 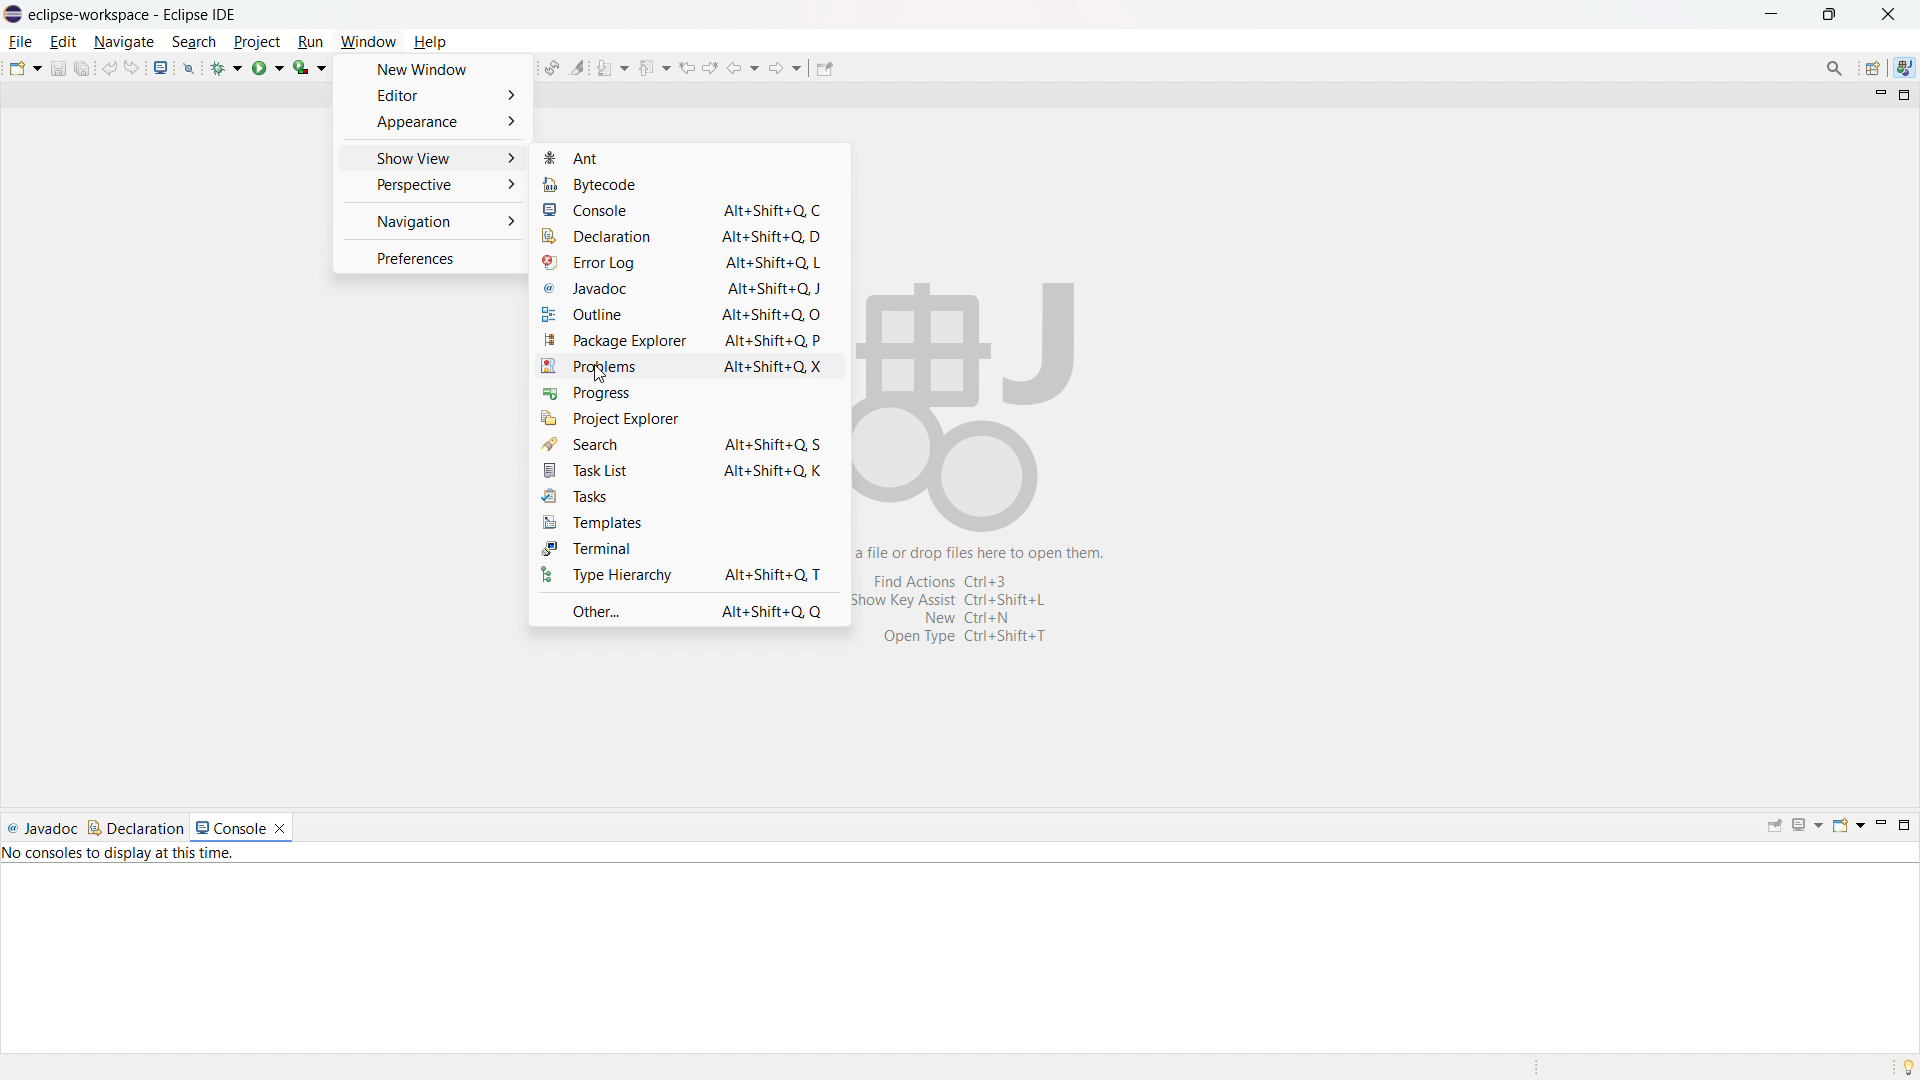 What do you see at coordinates (82, 68) in the screenshot?
I see `save all` at bounding box center [82, 68].